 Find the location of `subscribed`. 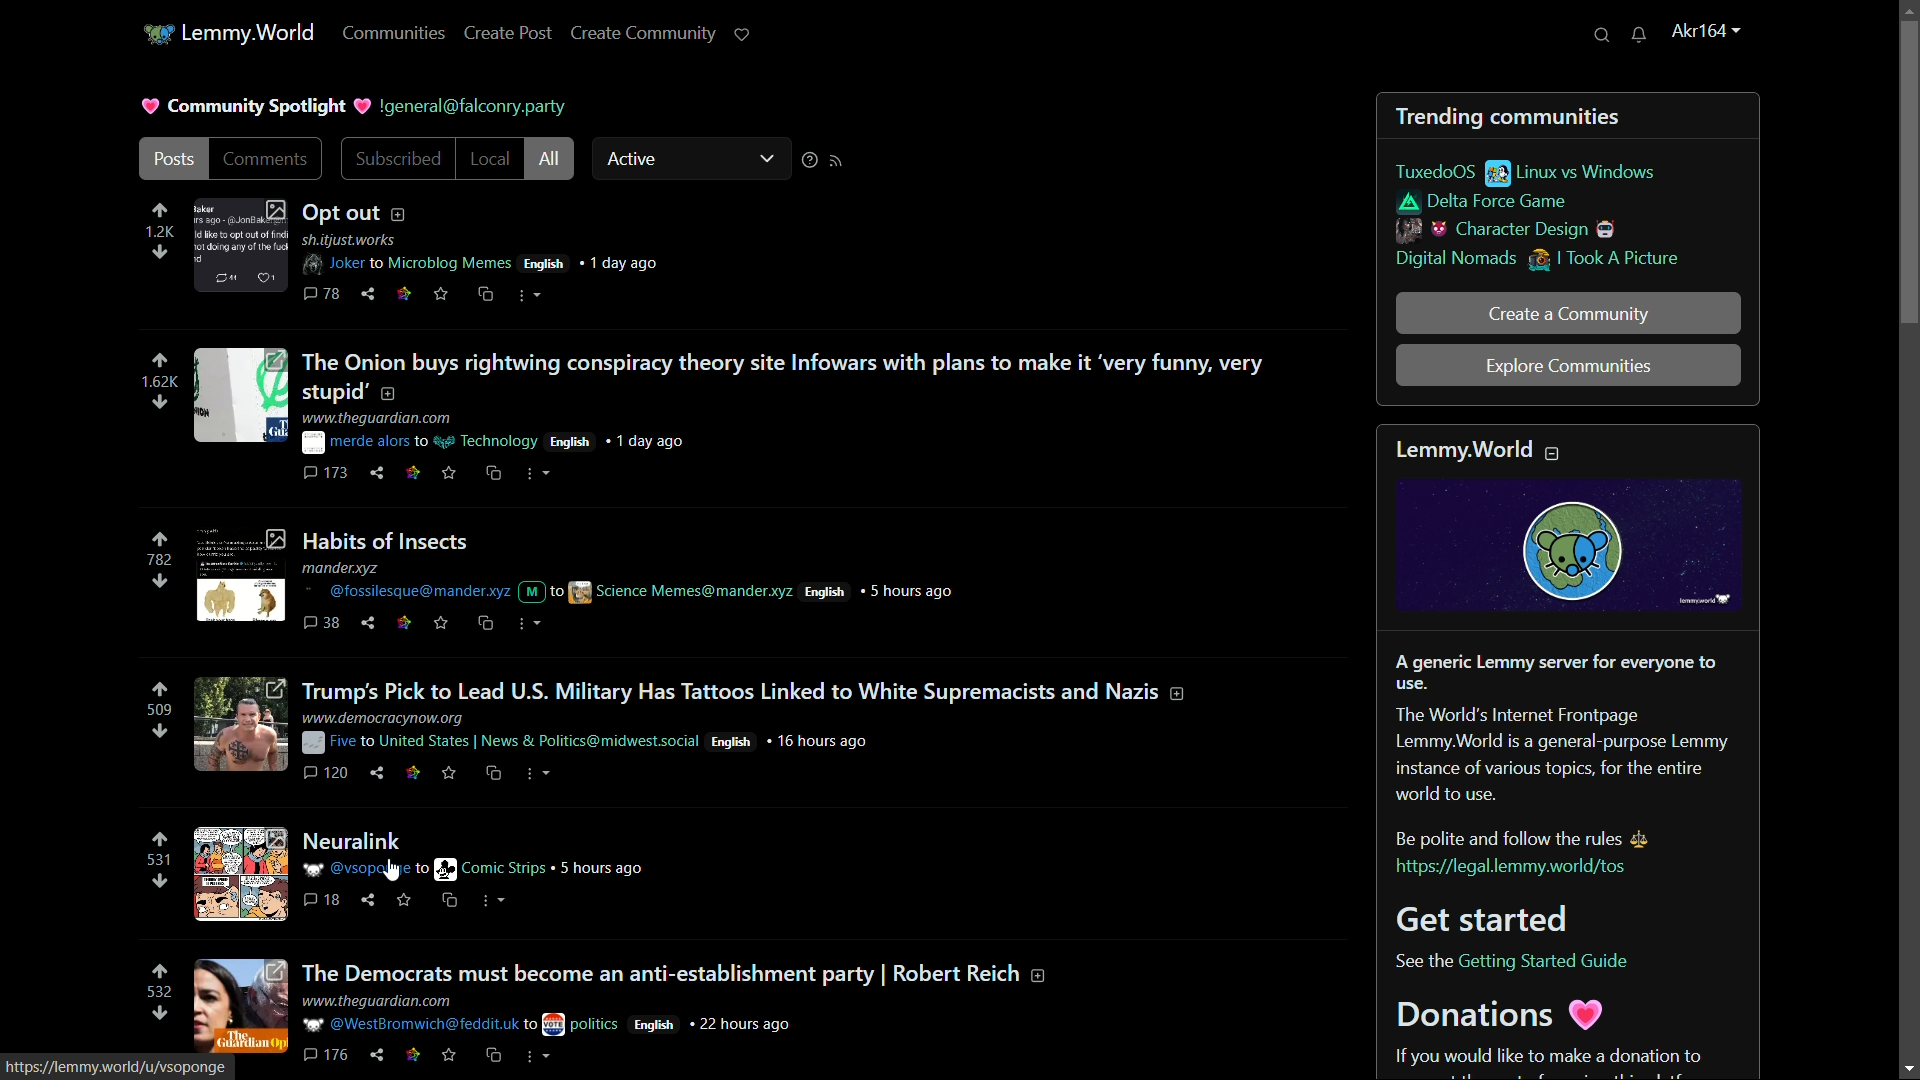

subscribed is located at coordinates (398, 159).